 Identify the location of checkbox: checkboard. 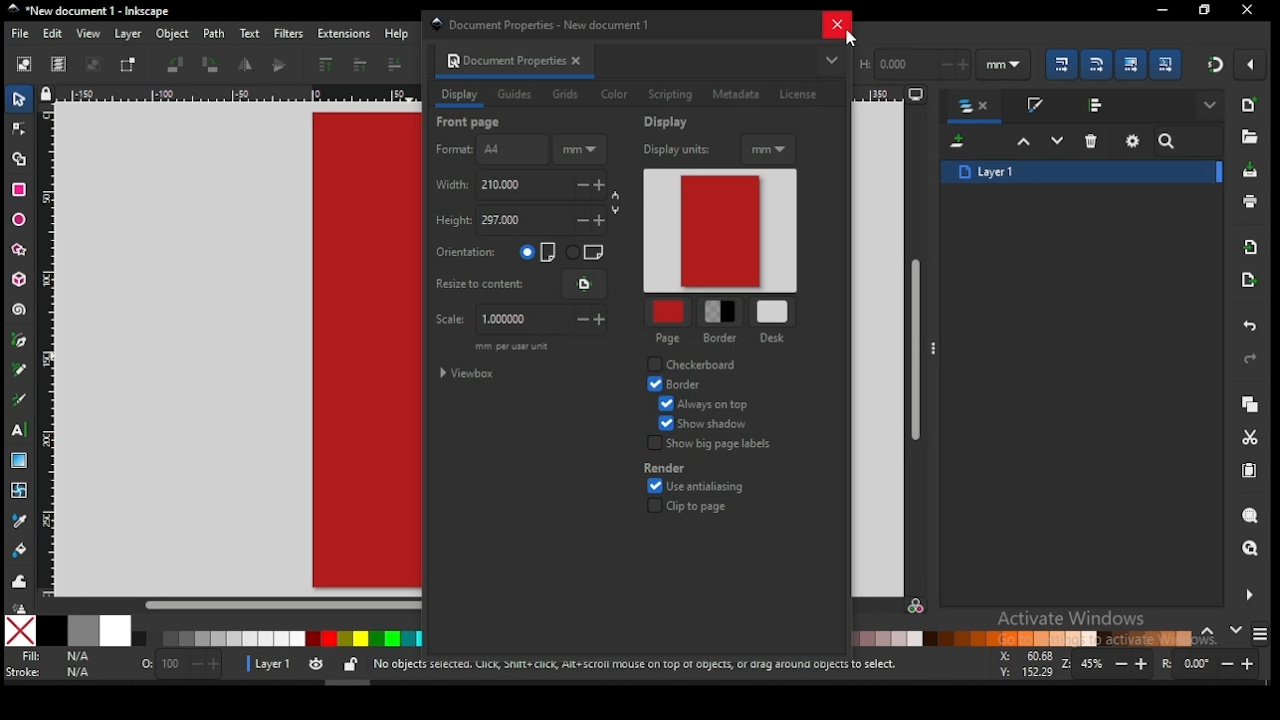
(696, 365).